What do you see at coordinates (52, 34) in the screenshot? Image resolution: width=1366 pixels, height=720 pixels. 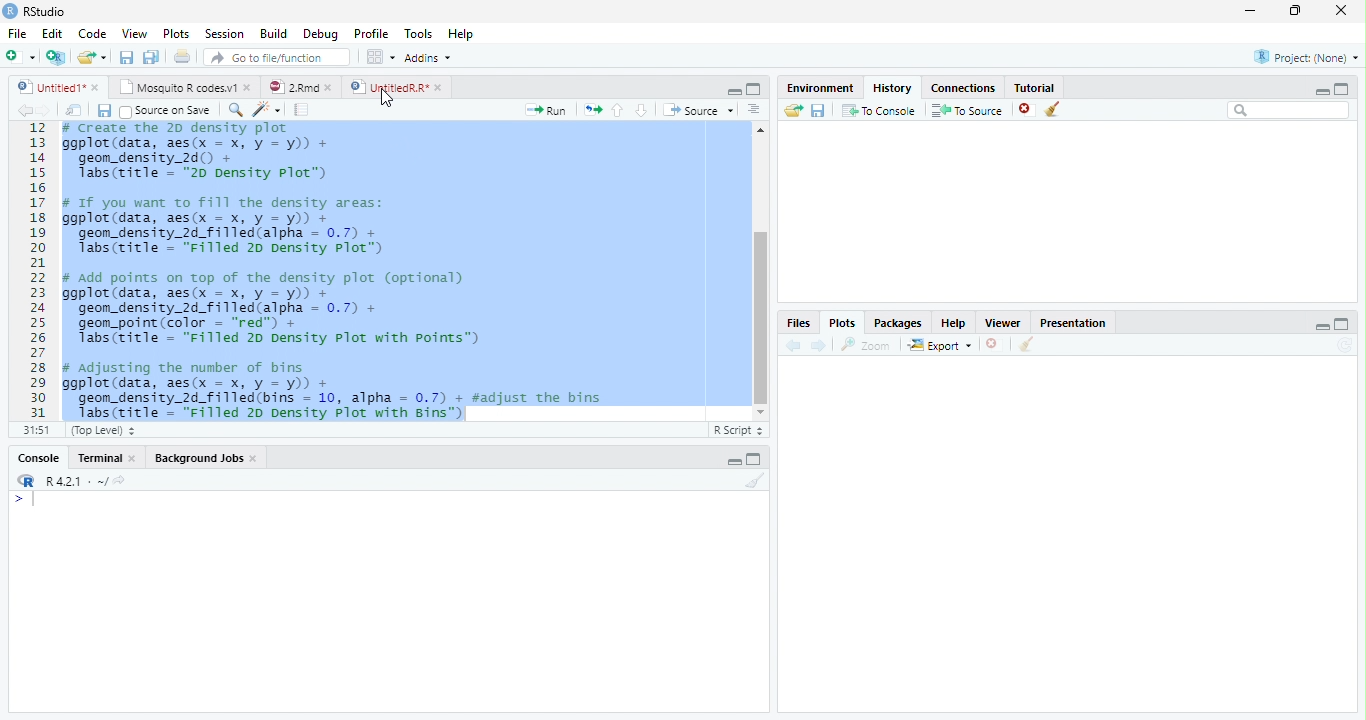 I see `Edit` at bounding box center [52, 34].